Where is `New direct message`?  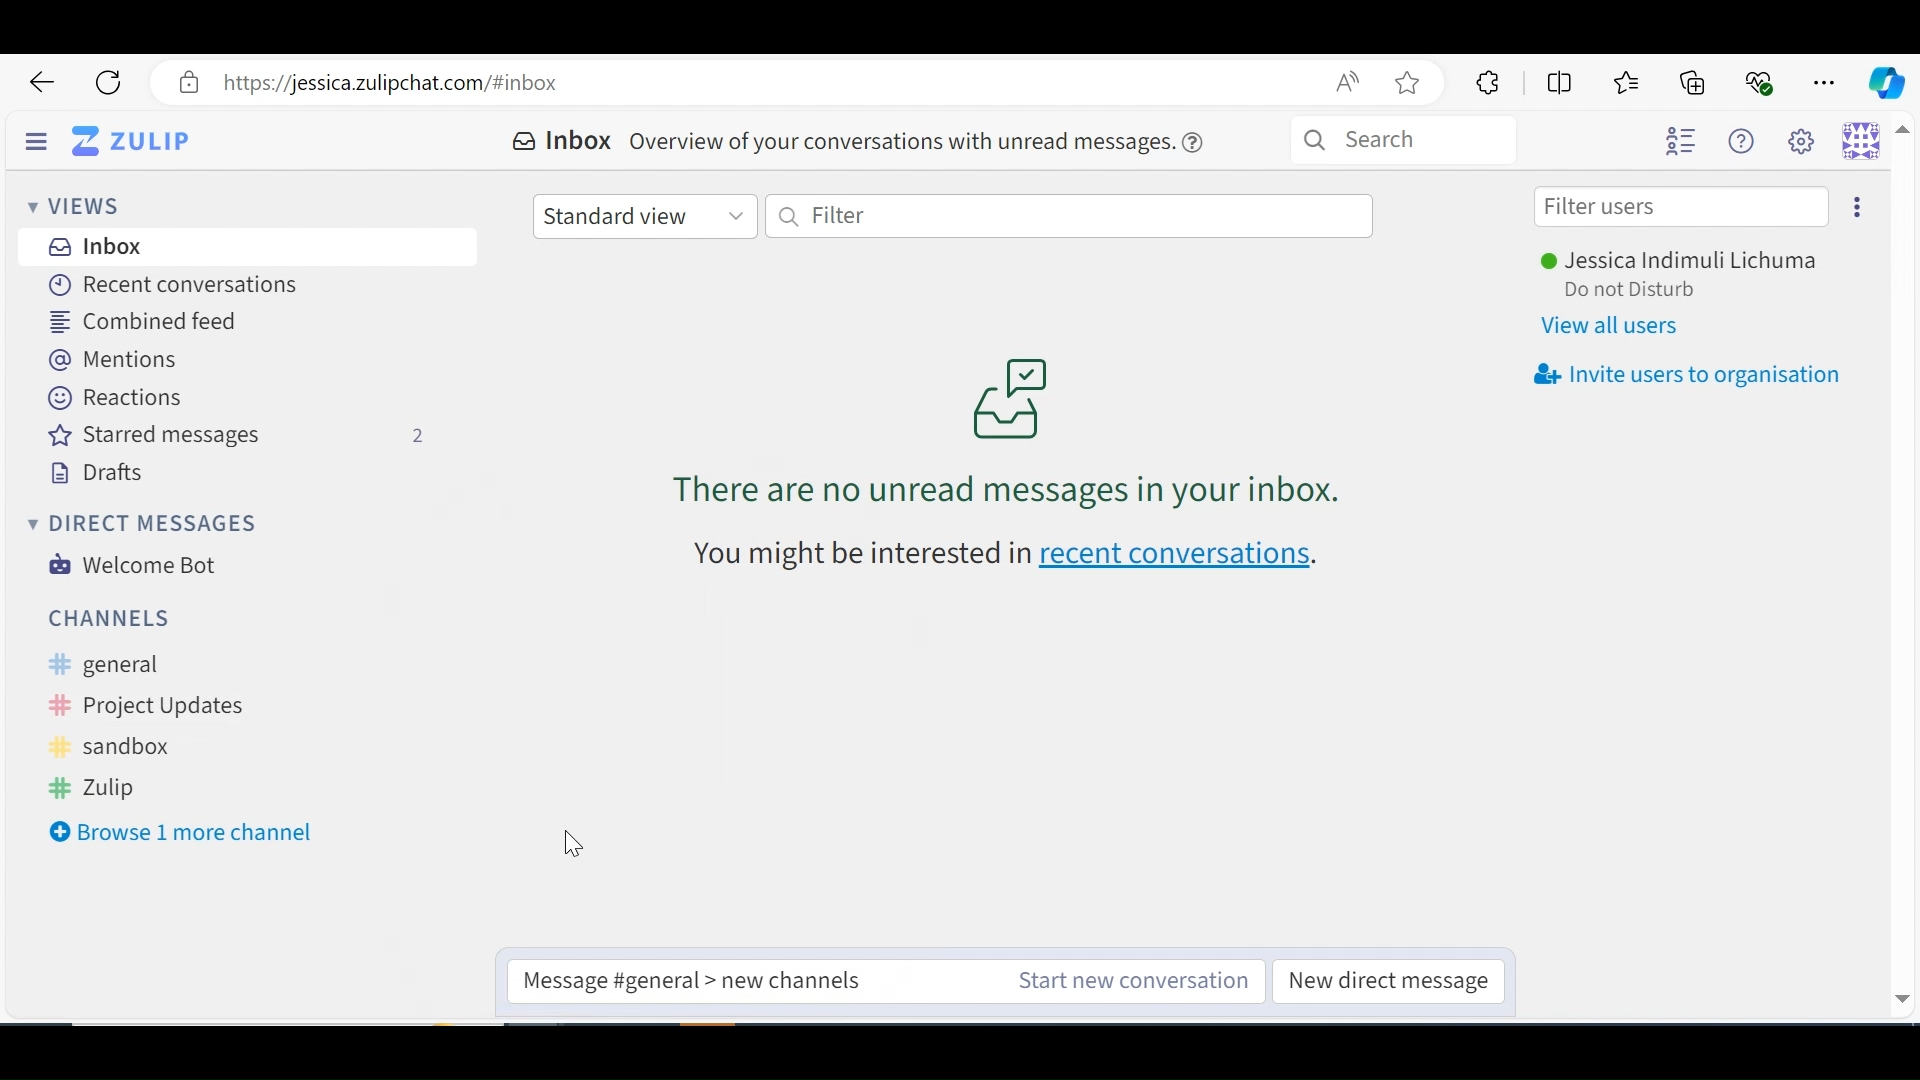
New direct message is located at coordinates (1387, 982).